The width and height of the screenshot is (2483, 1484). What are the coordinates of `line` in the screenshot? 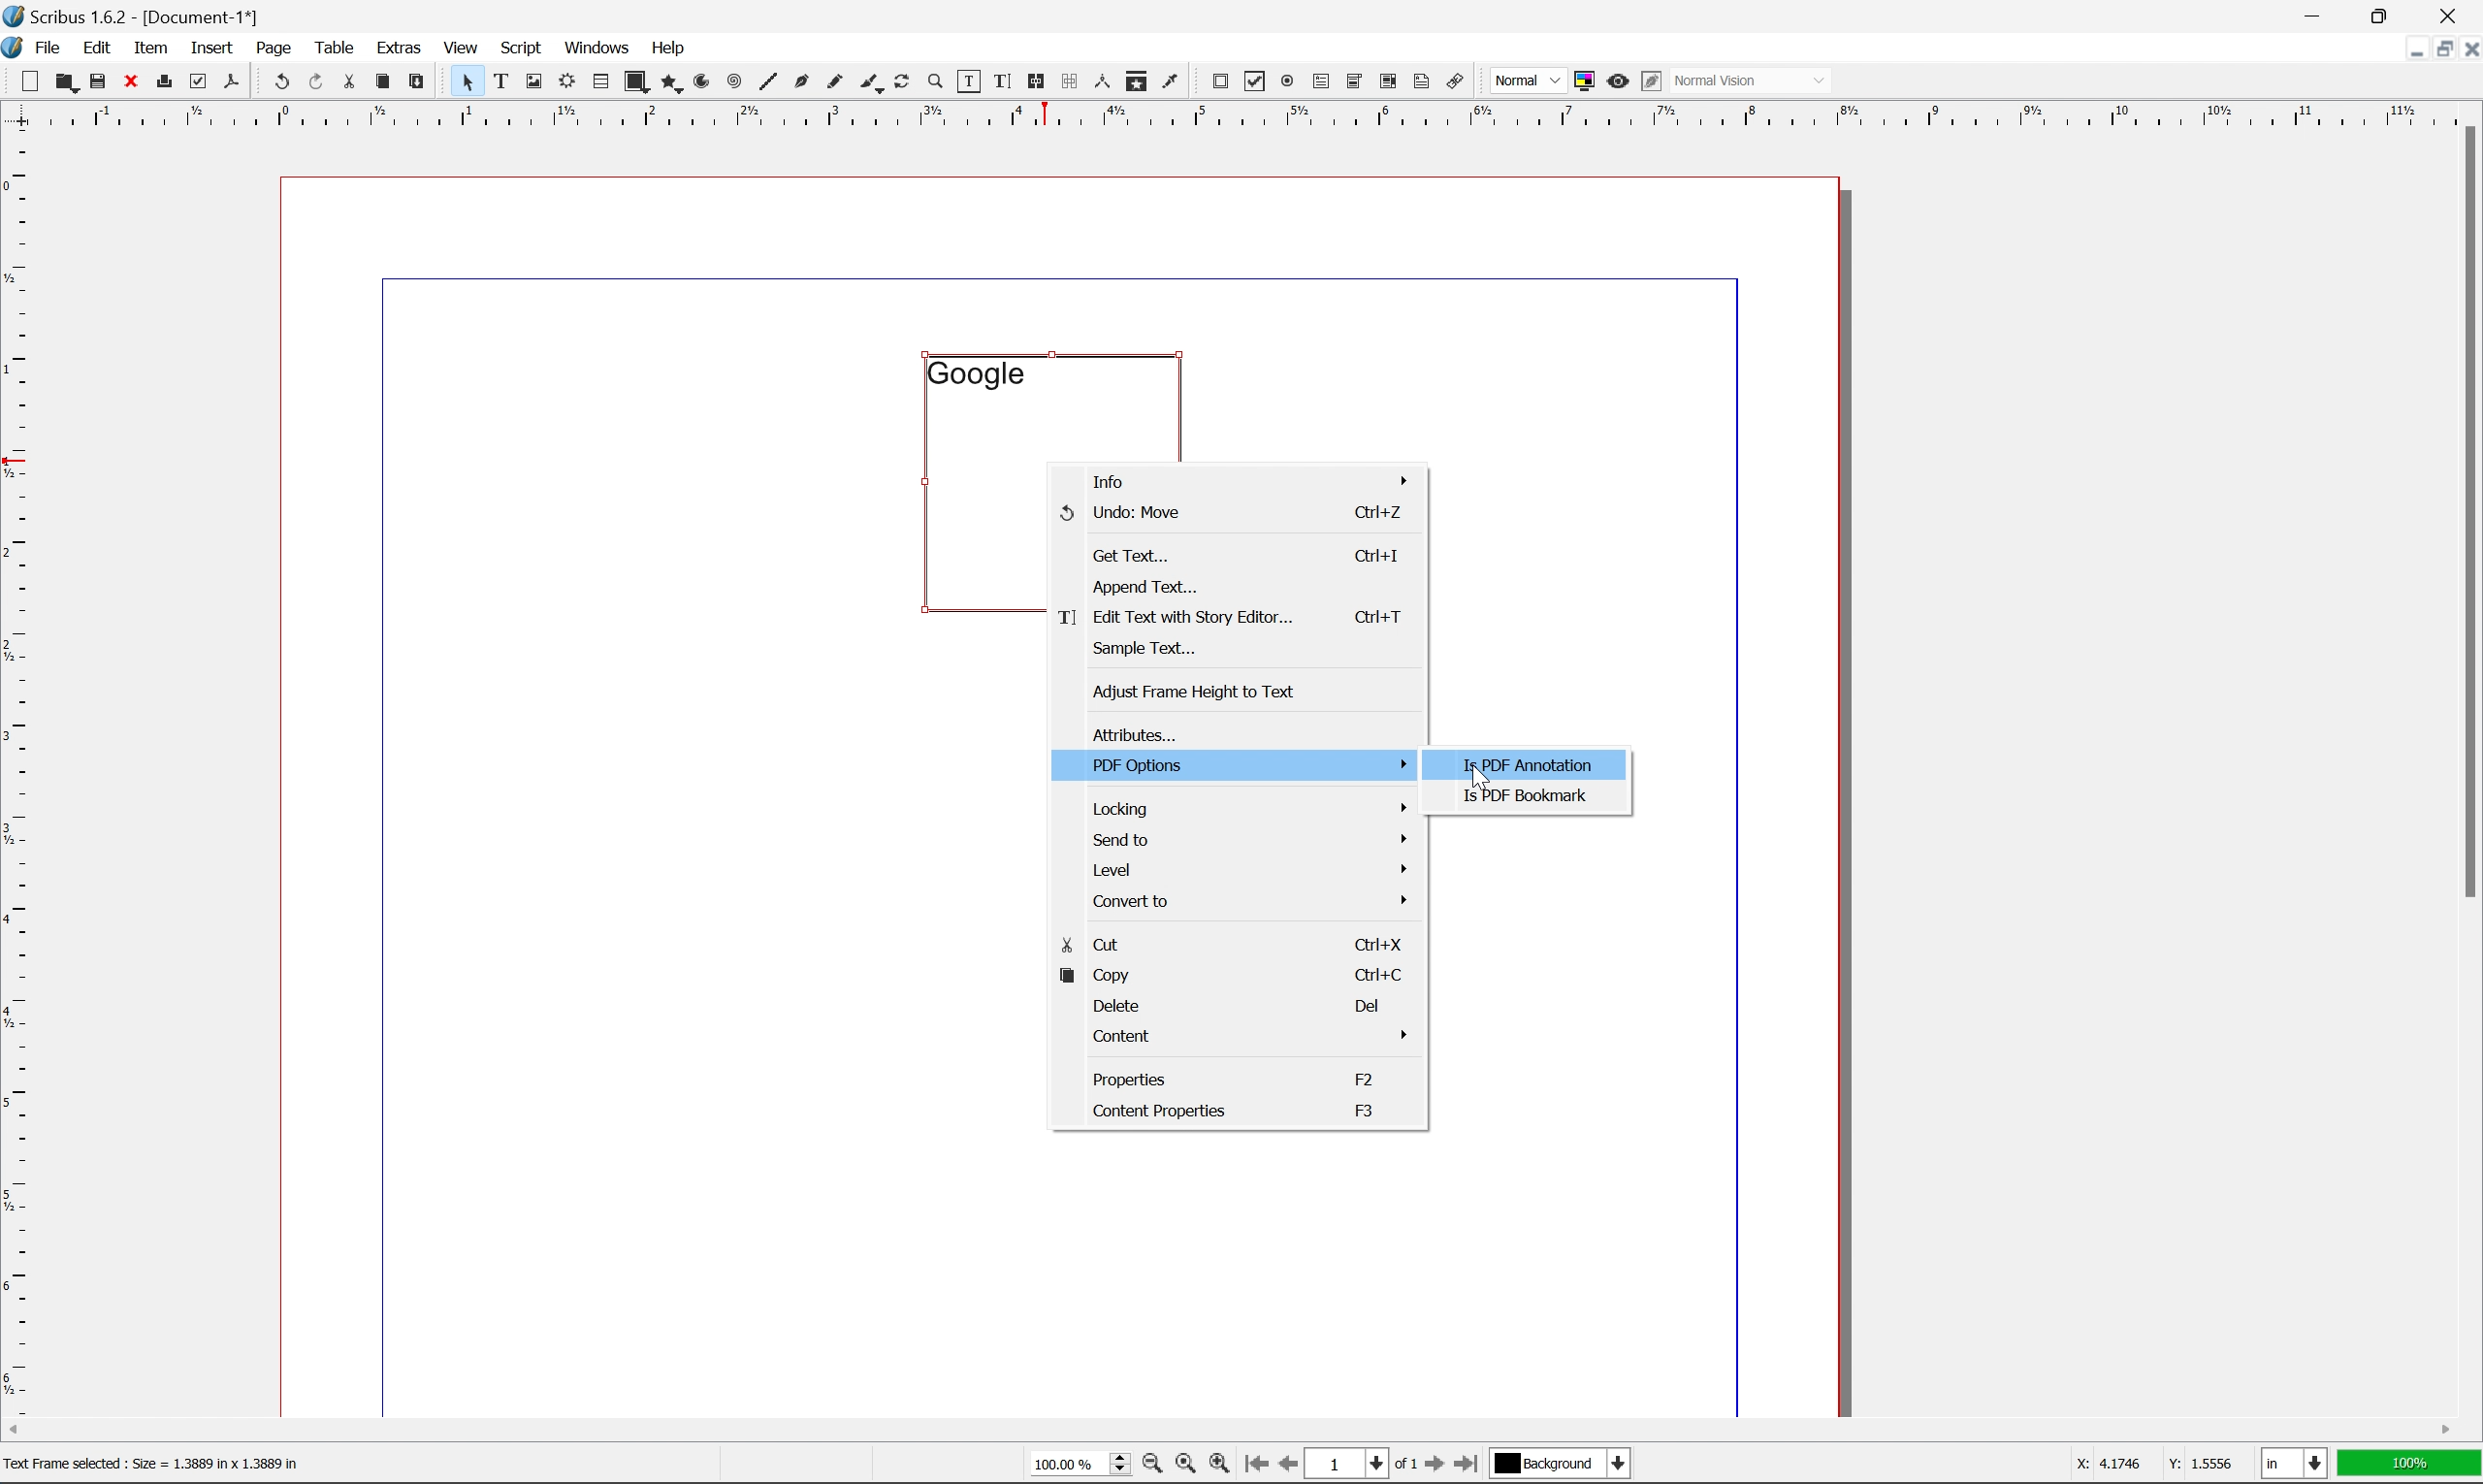 It's located at (768, 83).